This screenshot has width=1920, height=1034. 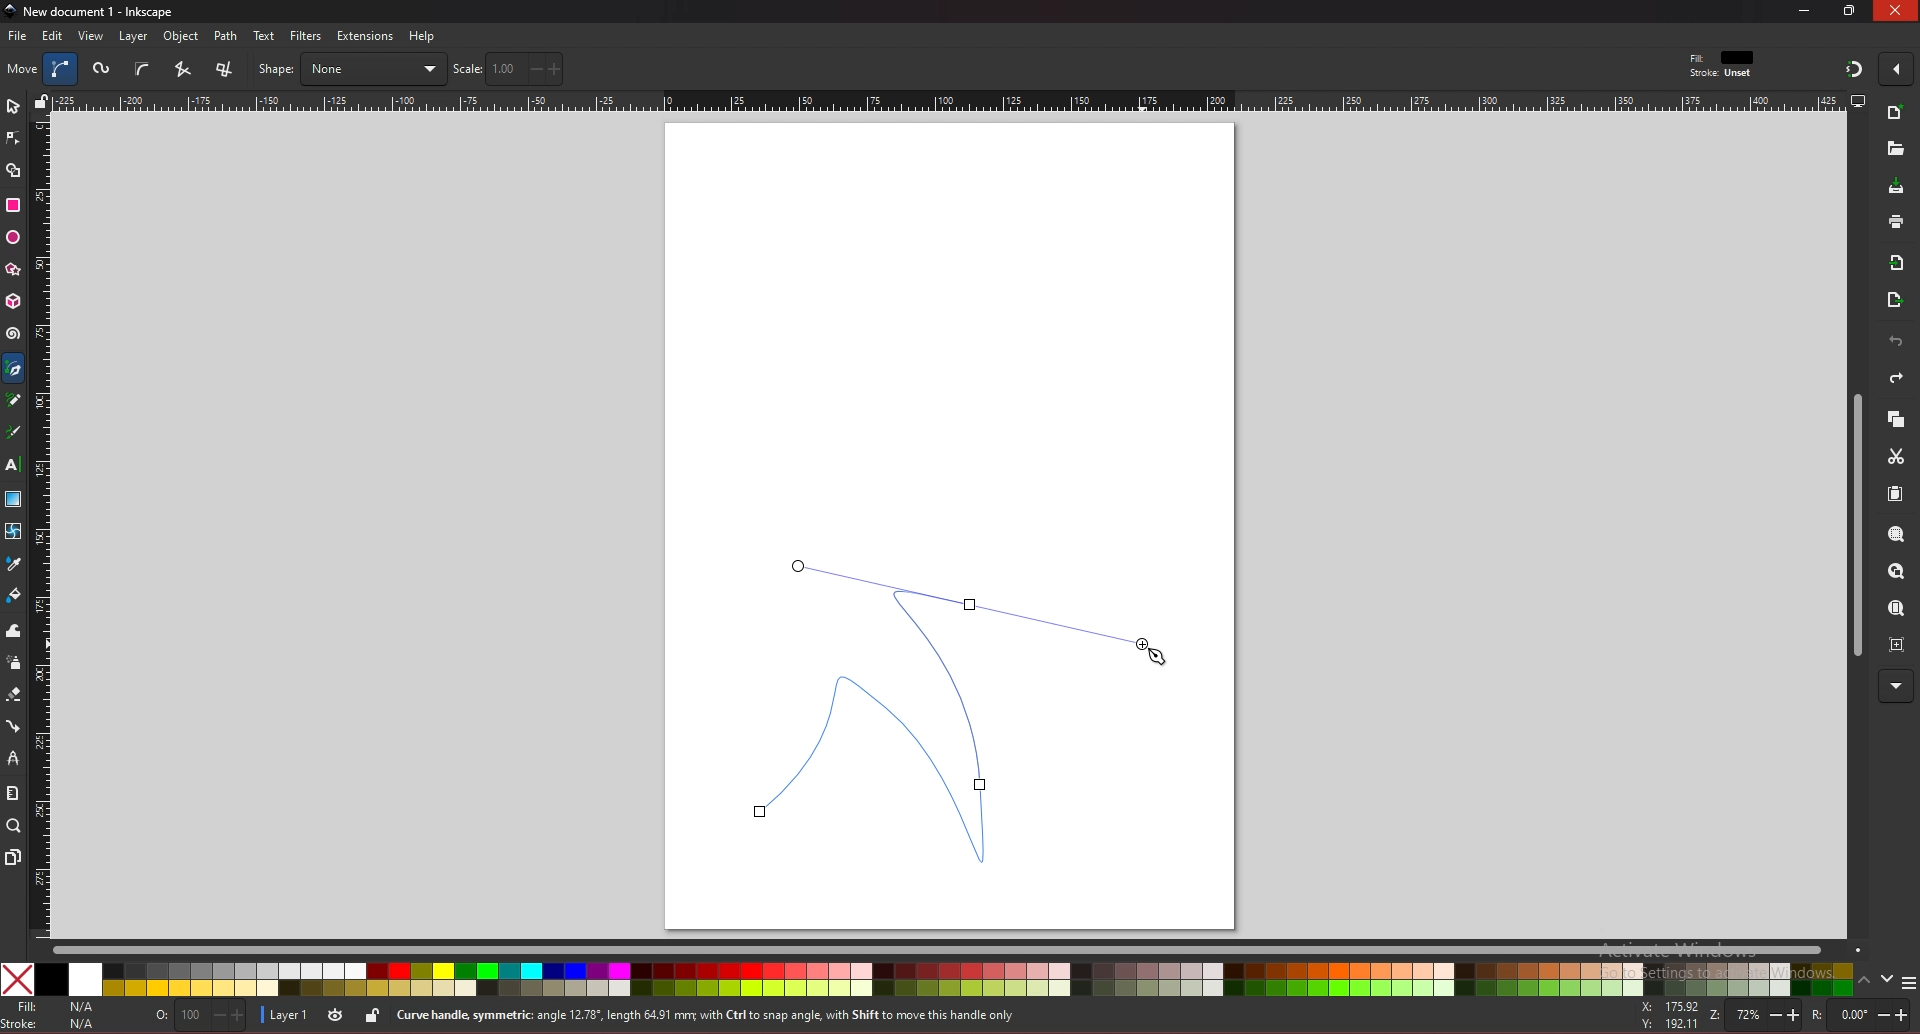 What do you see at coordinates (14, 565) in the screenshot?
I see `dropper` at bounding box center [14, 565].